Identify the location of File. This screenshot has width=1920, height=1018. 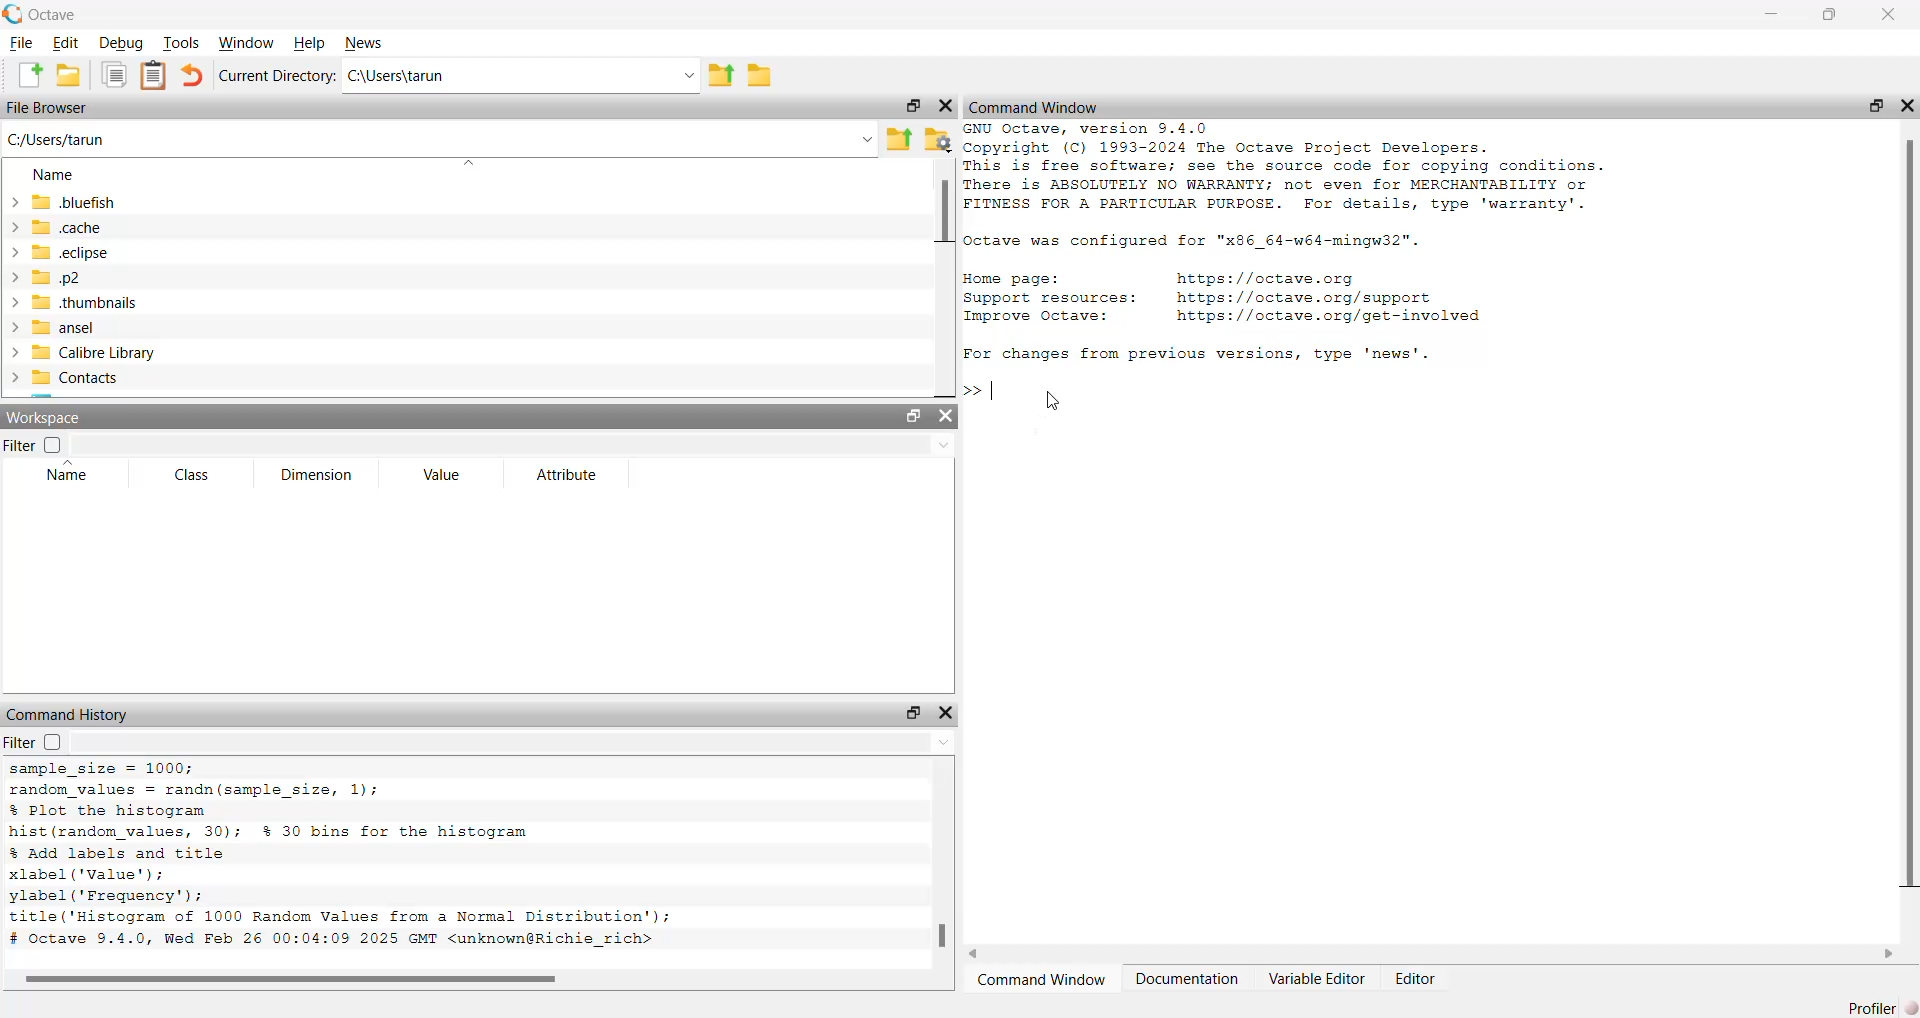
(21, 43).